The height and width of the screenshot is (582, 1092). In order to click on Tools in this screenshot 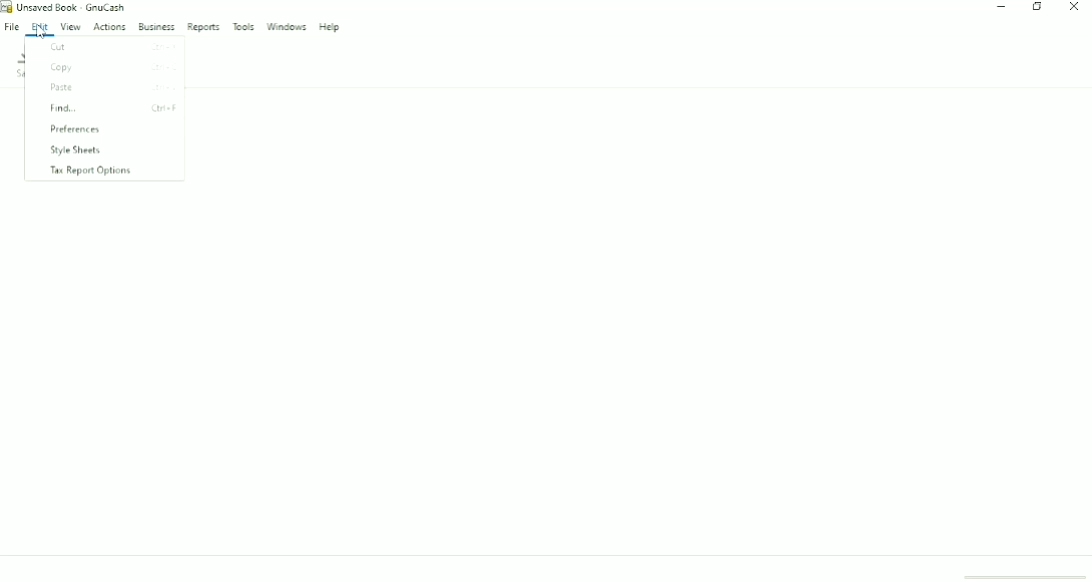, I will do `click(244, 26)`.